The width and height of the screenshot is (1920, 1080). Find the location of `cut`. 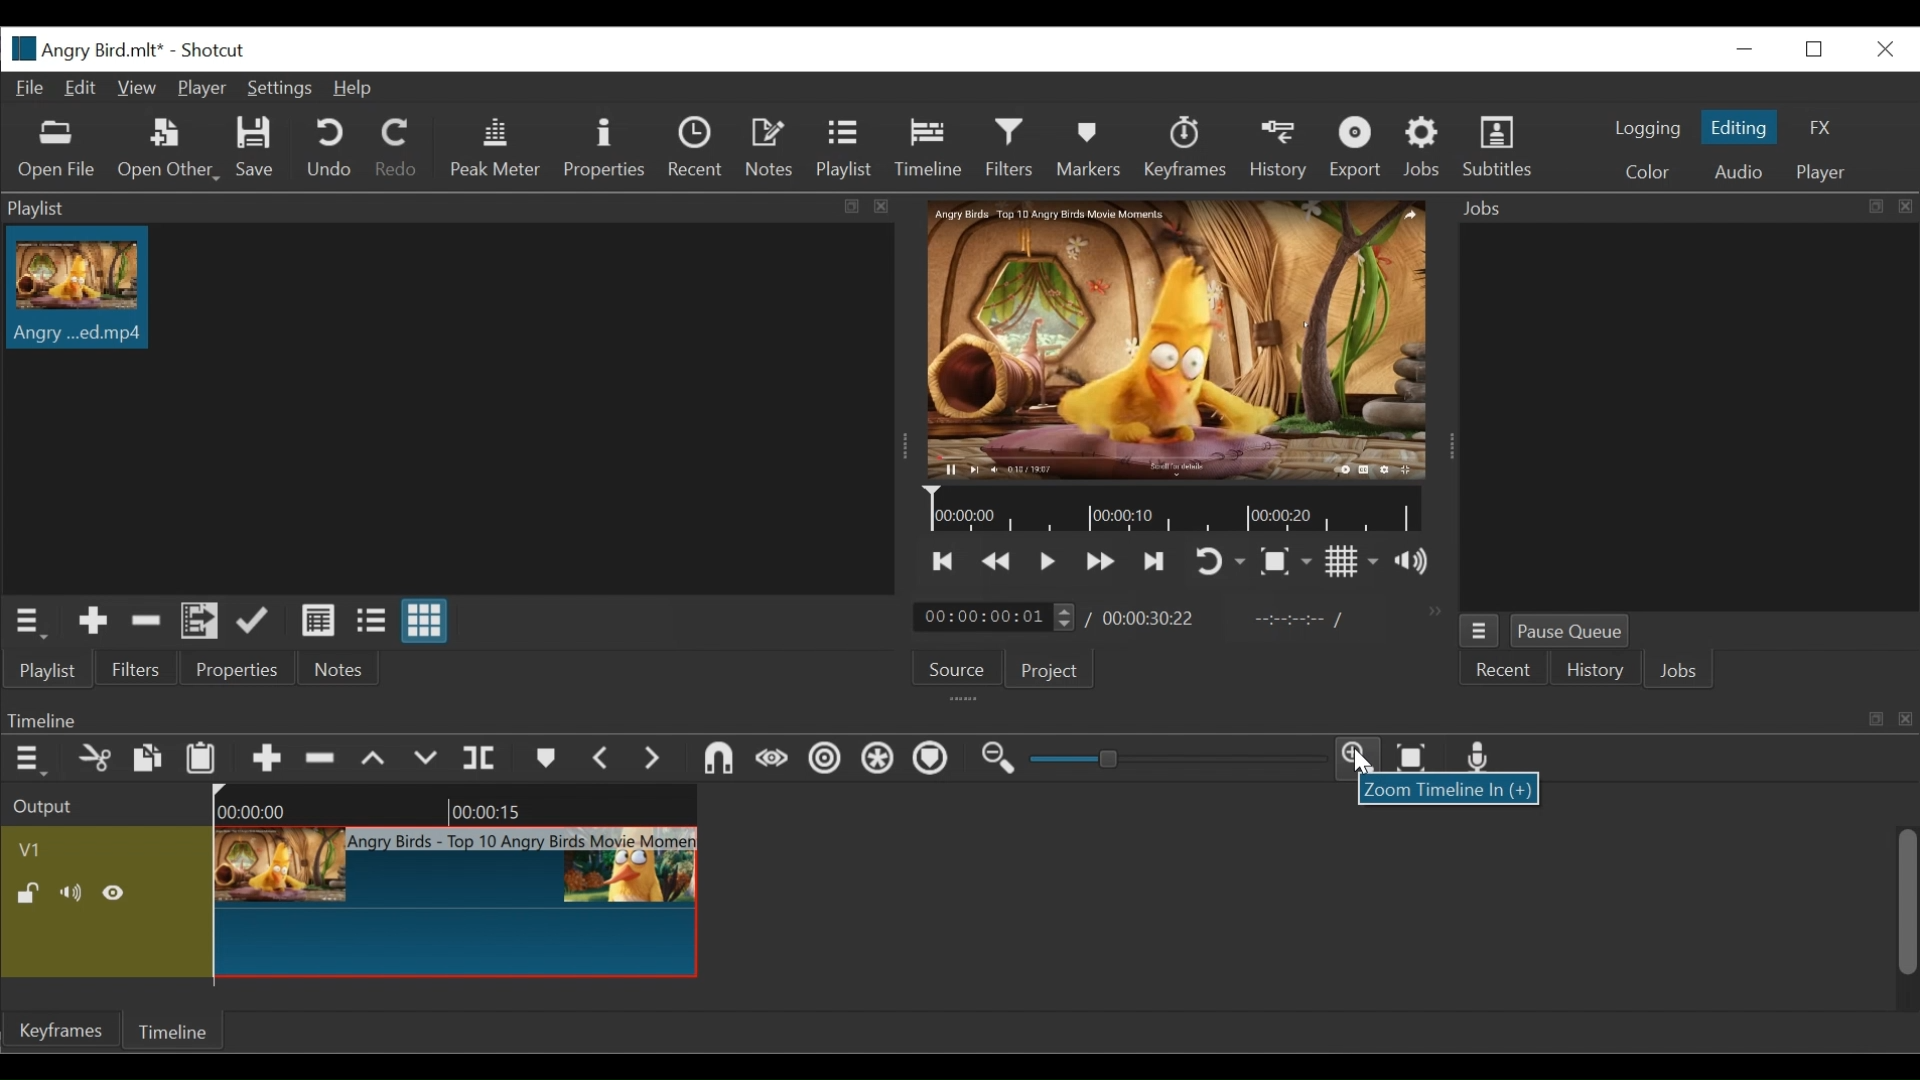

cut is located at coordinates (94, 759).